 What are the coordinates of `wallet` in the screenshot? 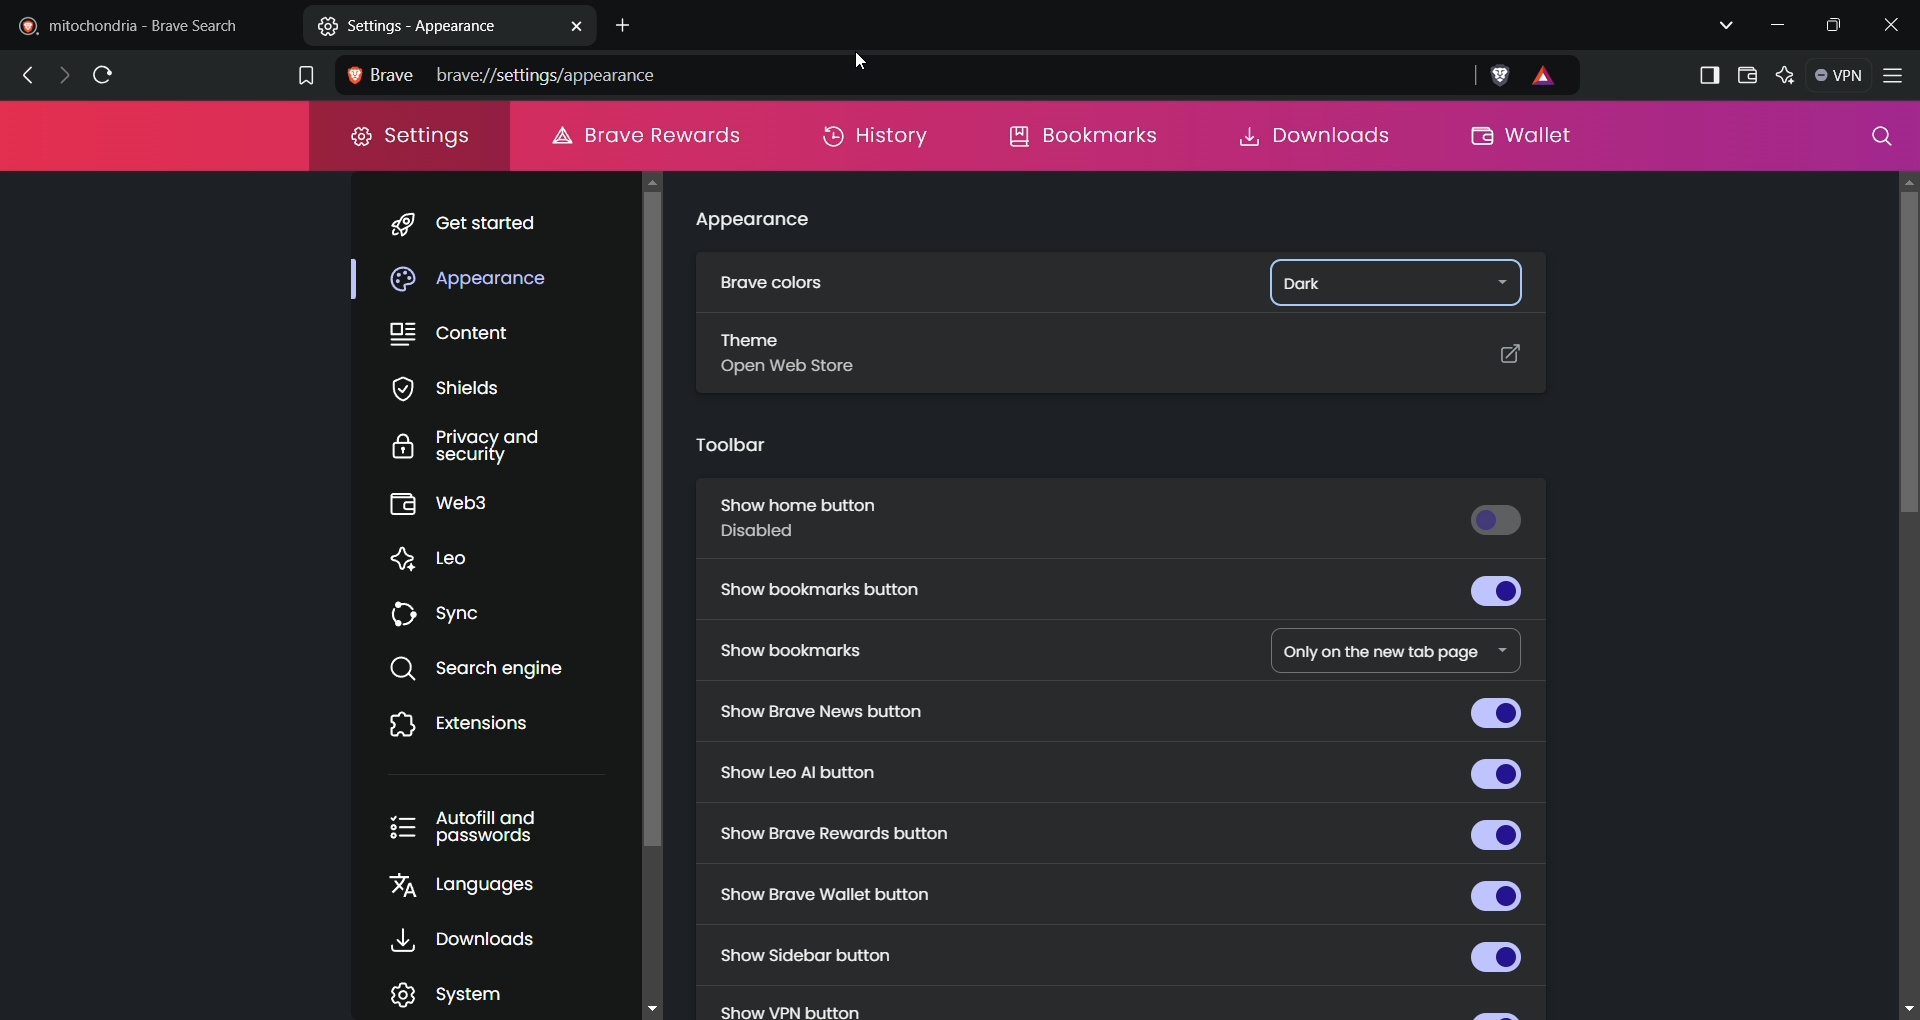 It's located at (1521, 135).